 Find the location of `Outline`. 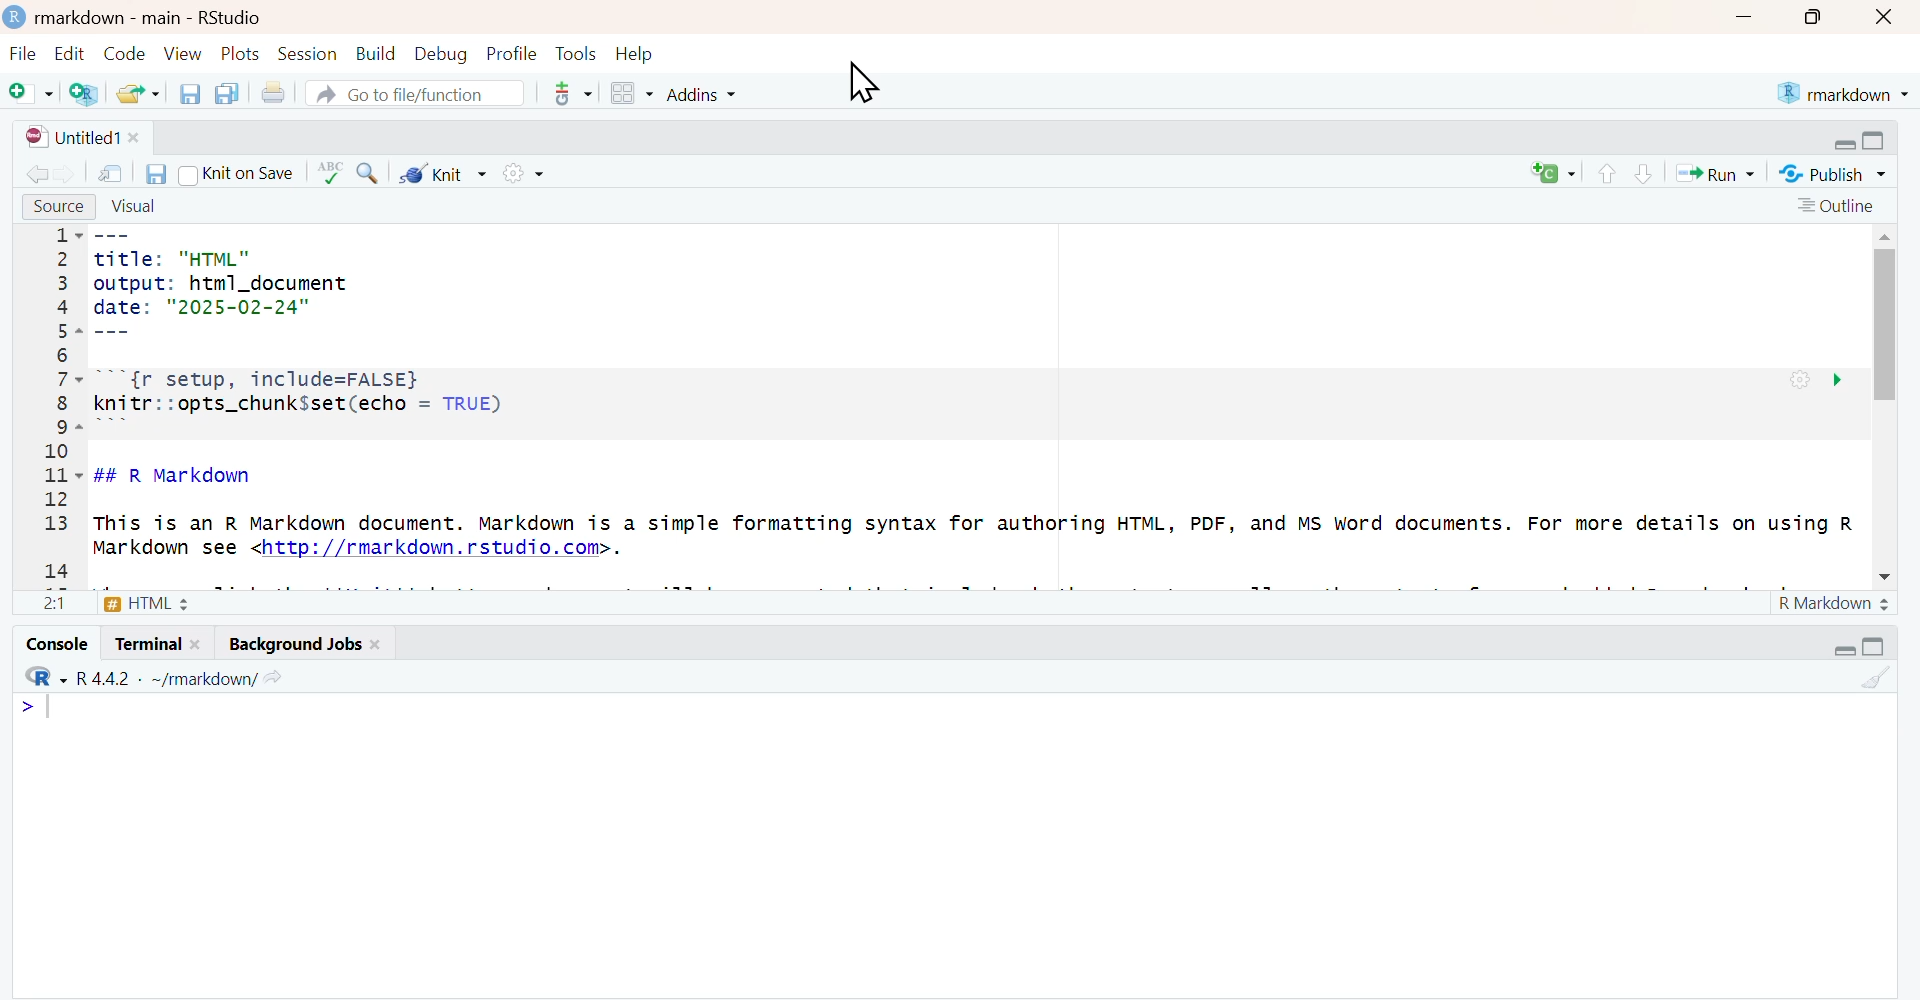

Outline is located at coordinates (1837, 206).